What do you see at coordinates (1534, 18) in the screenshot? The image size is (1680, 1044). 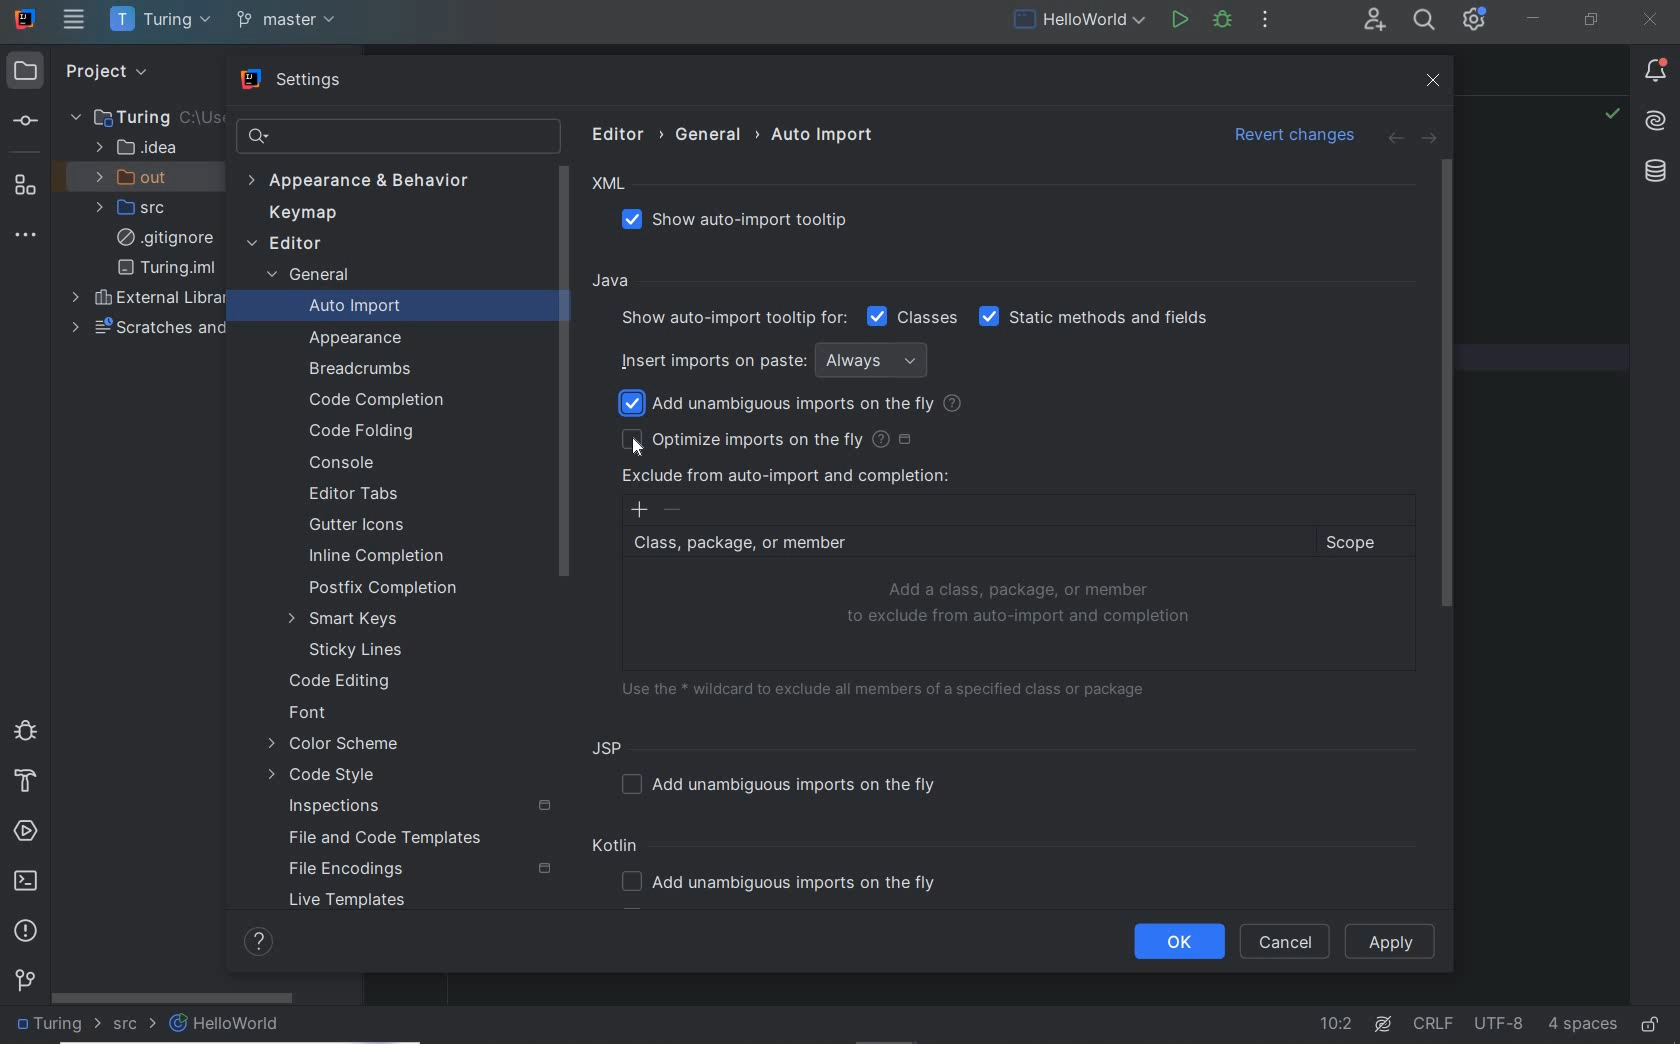 I see `MINIMIZE` at bounding box center [1534, 18].